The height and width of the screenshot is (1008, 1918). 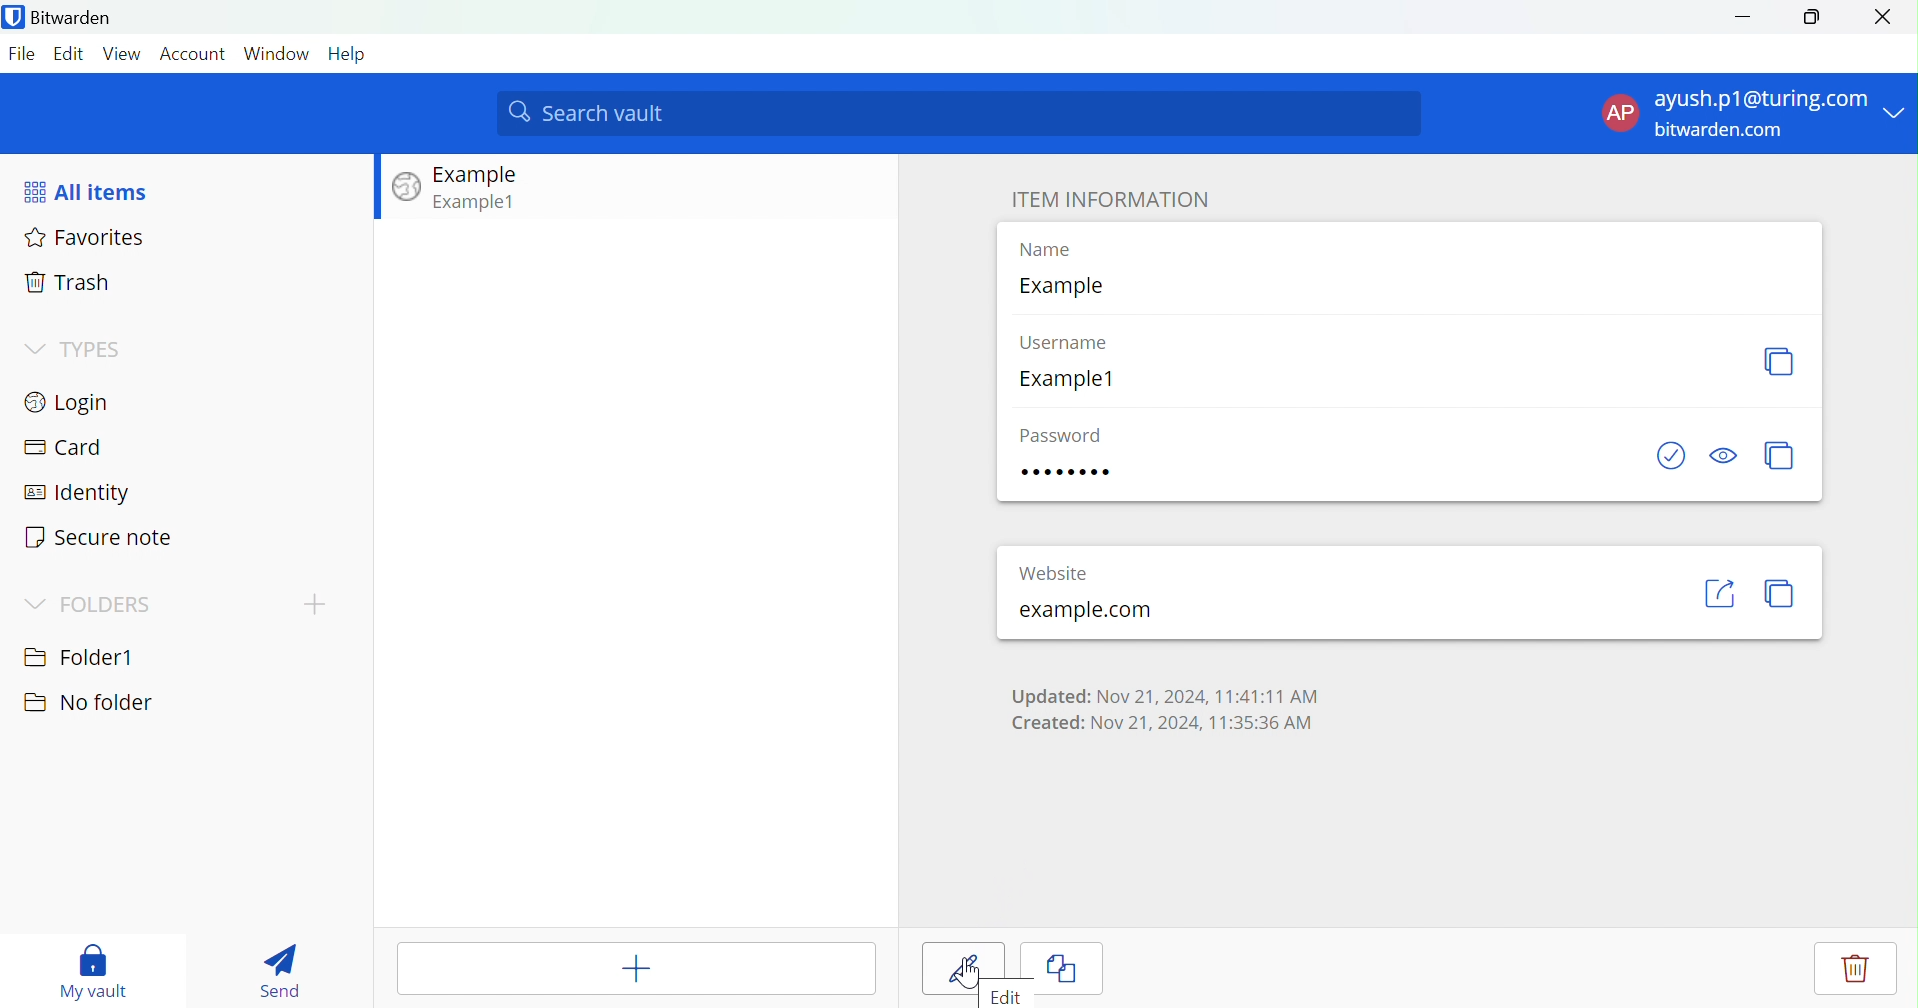 I want to click on Window, so click(x=276, y=53).